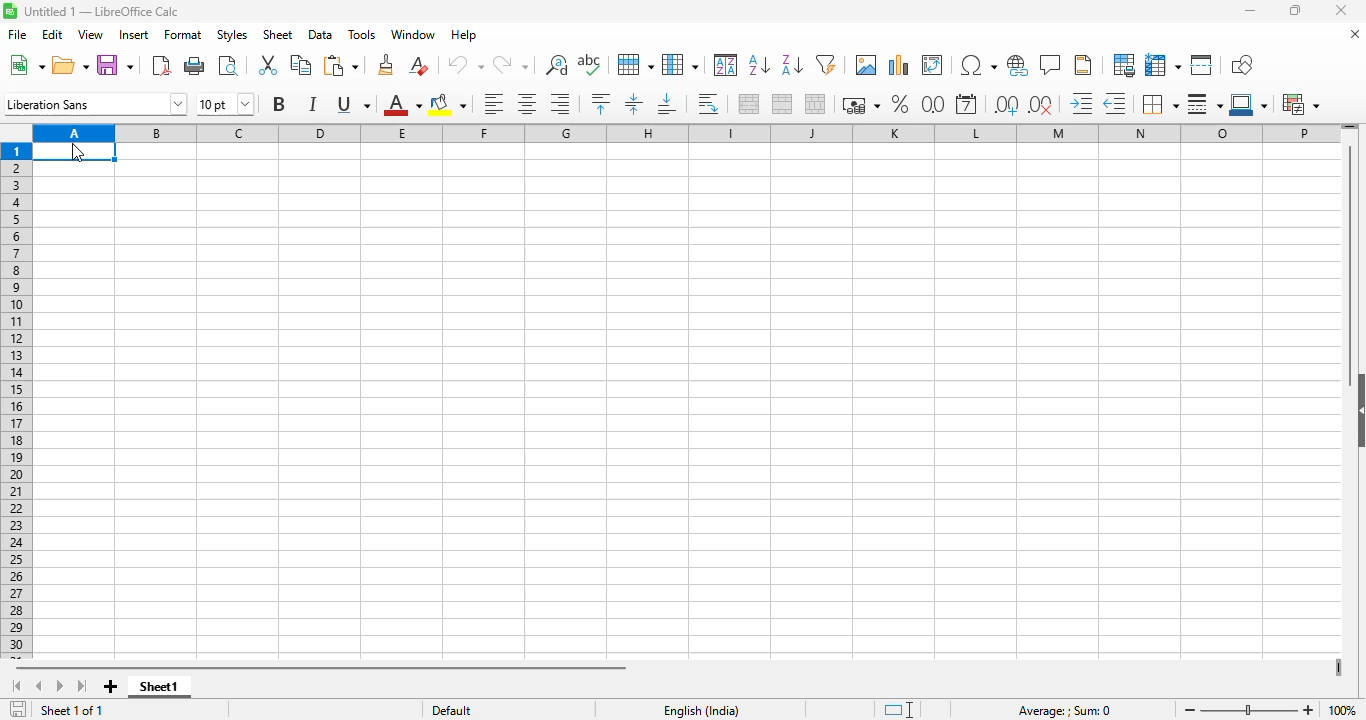  I want to click on align top, so click(601, 103).